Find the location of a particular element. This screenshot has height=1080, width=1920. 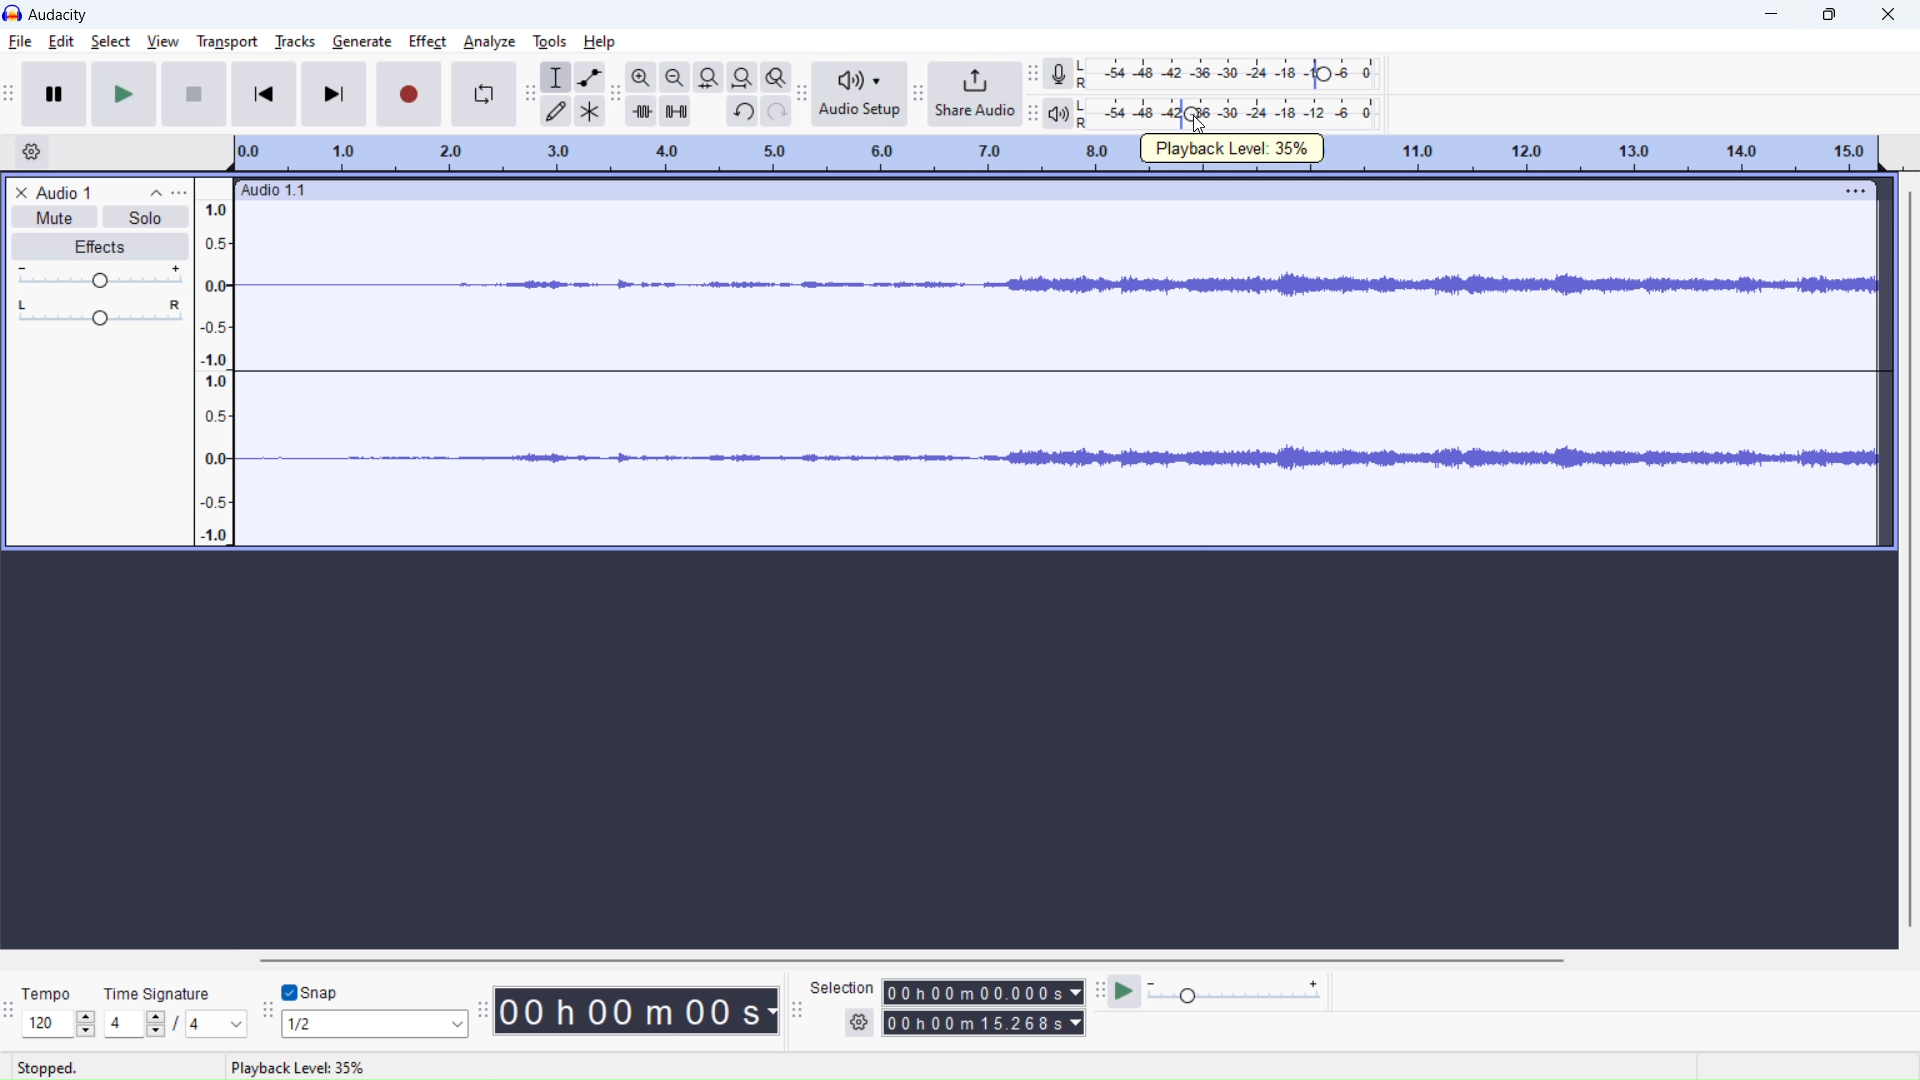

waveform is located at coordinates (1058, 286).